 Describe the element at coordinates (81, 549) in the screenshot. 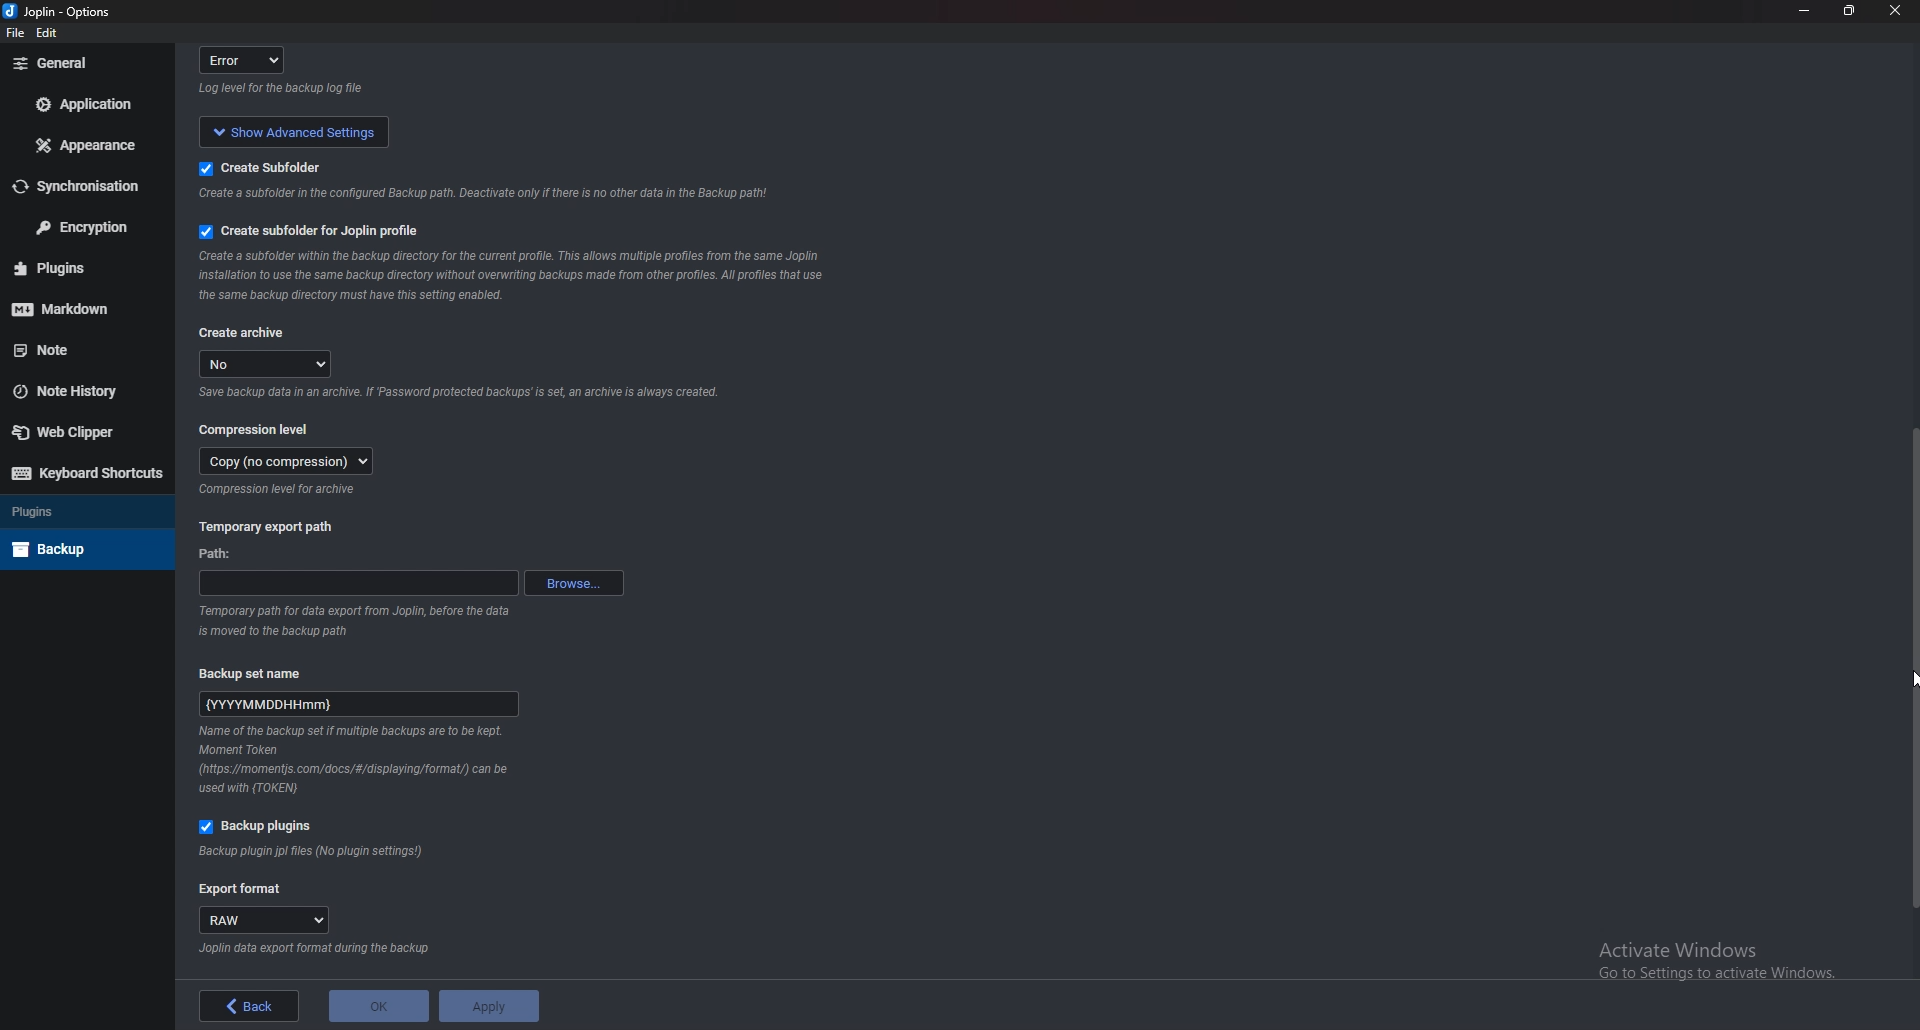

I see `Back up` at that location.